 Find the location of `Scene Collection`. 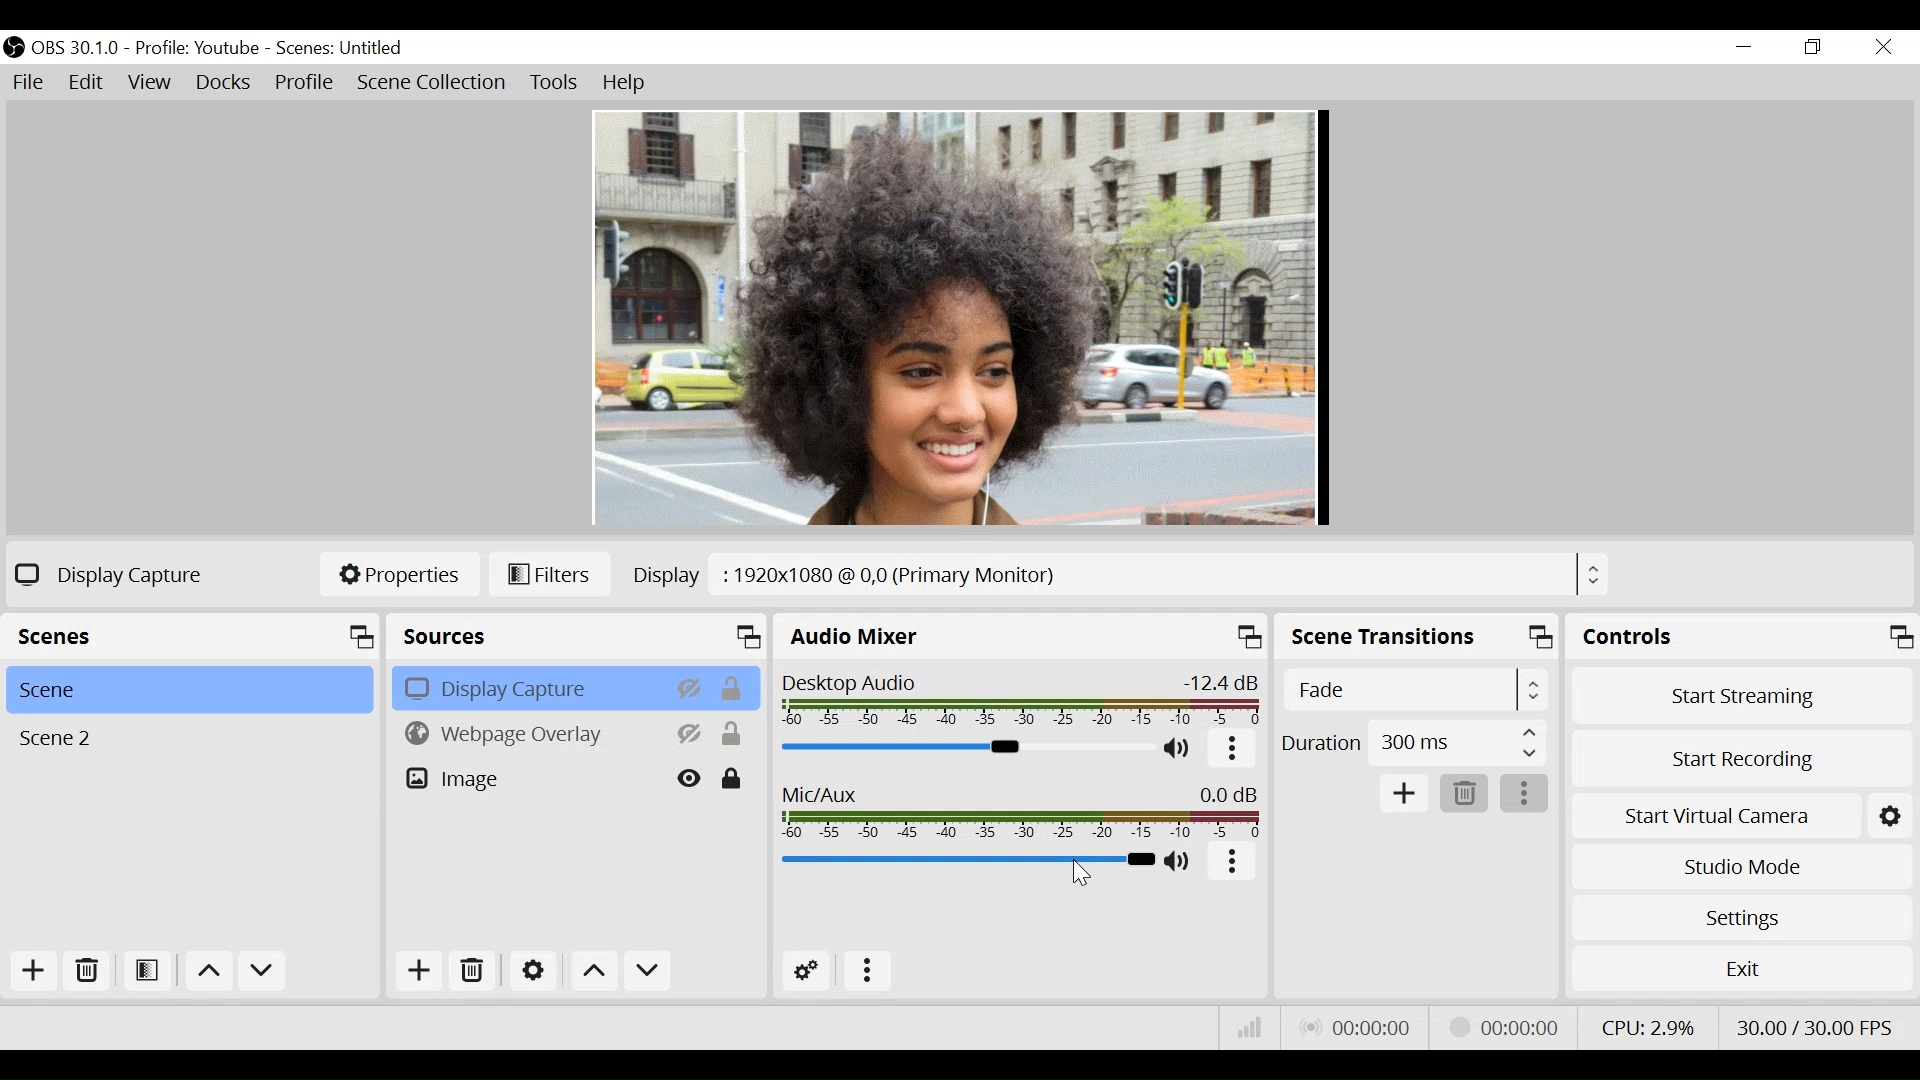

Scene Collection is located at coordinates (431, 81).